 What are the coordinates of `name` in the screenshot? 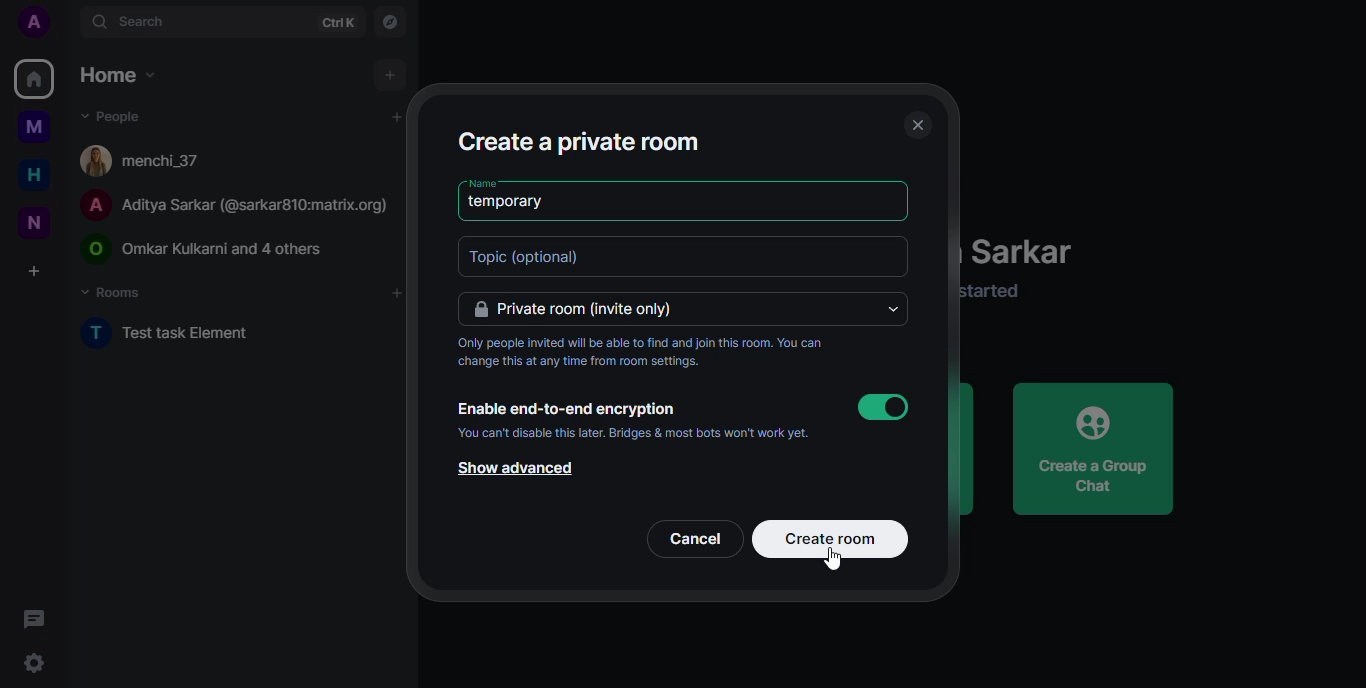 It's located at (482, 182).